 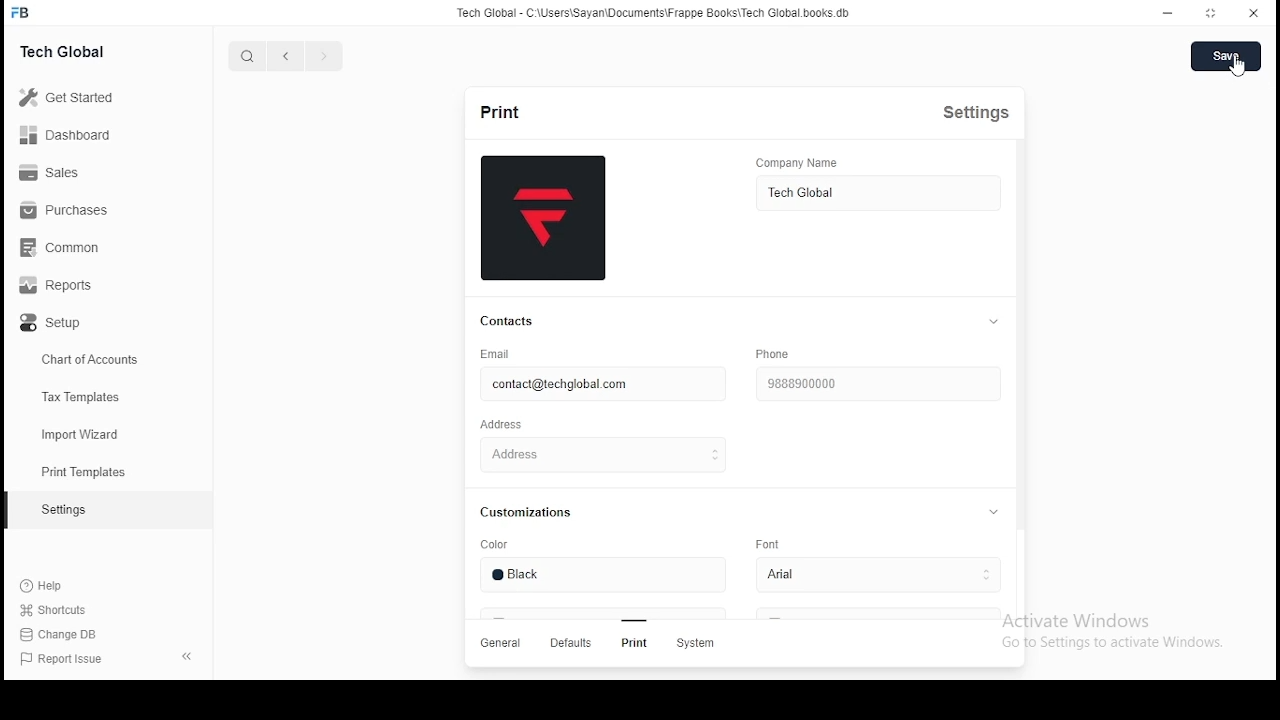 What do you see at coordinates (877, 195) in the screenshot?
I see `COMPANY NAME INPUT BOX` at bounding box center [877, 195].